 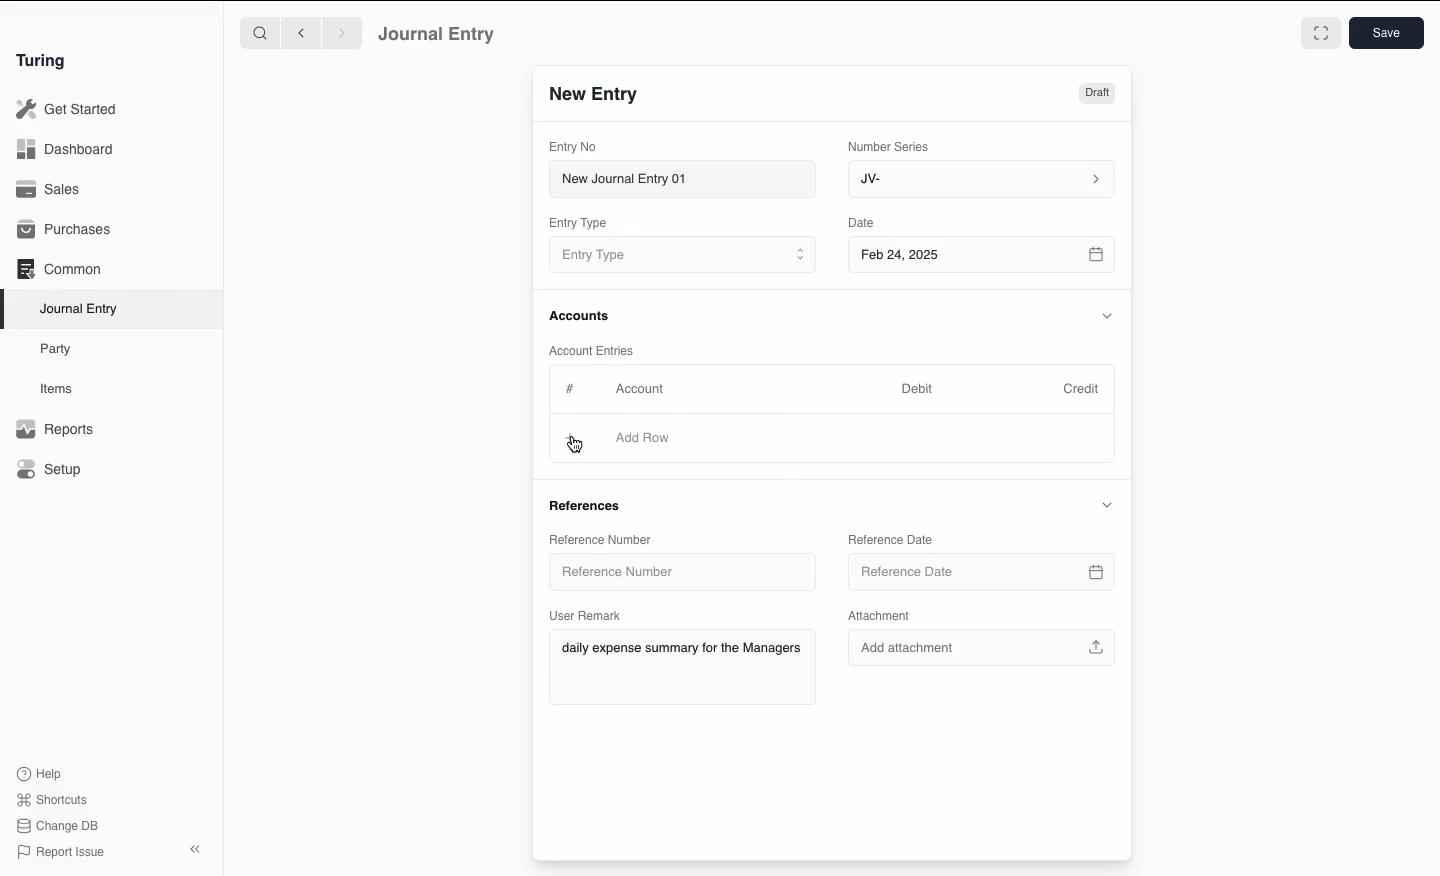 I want to click on Credit, so click(x=1083, y=389).